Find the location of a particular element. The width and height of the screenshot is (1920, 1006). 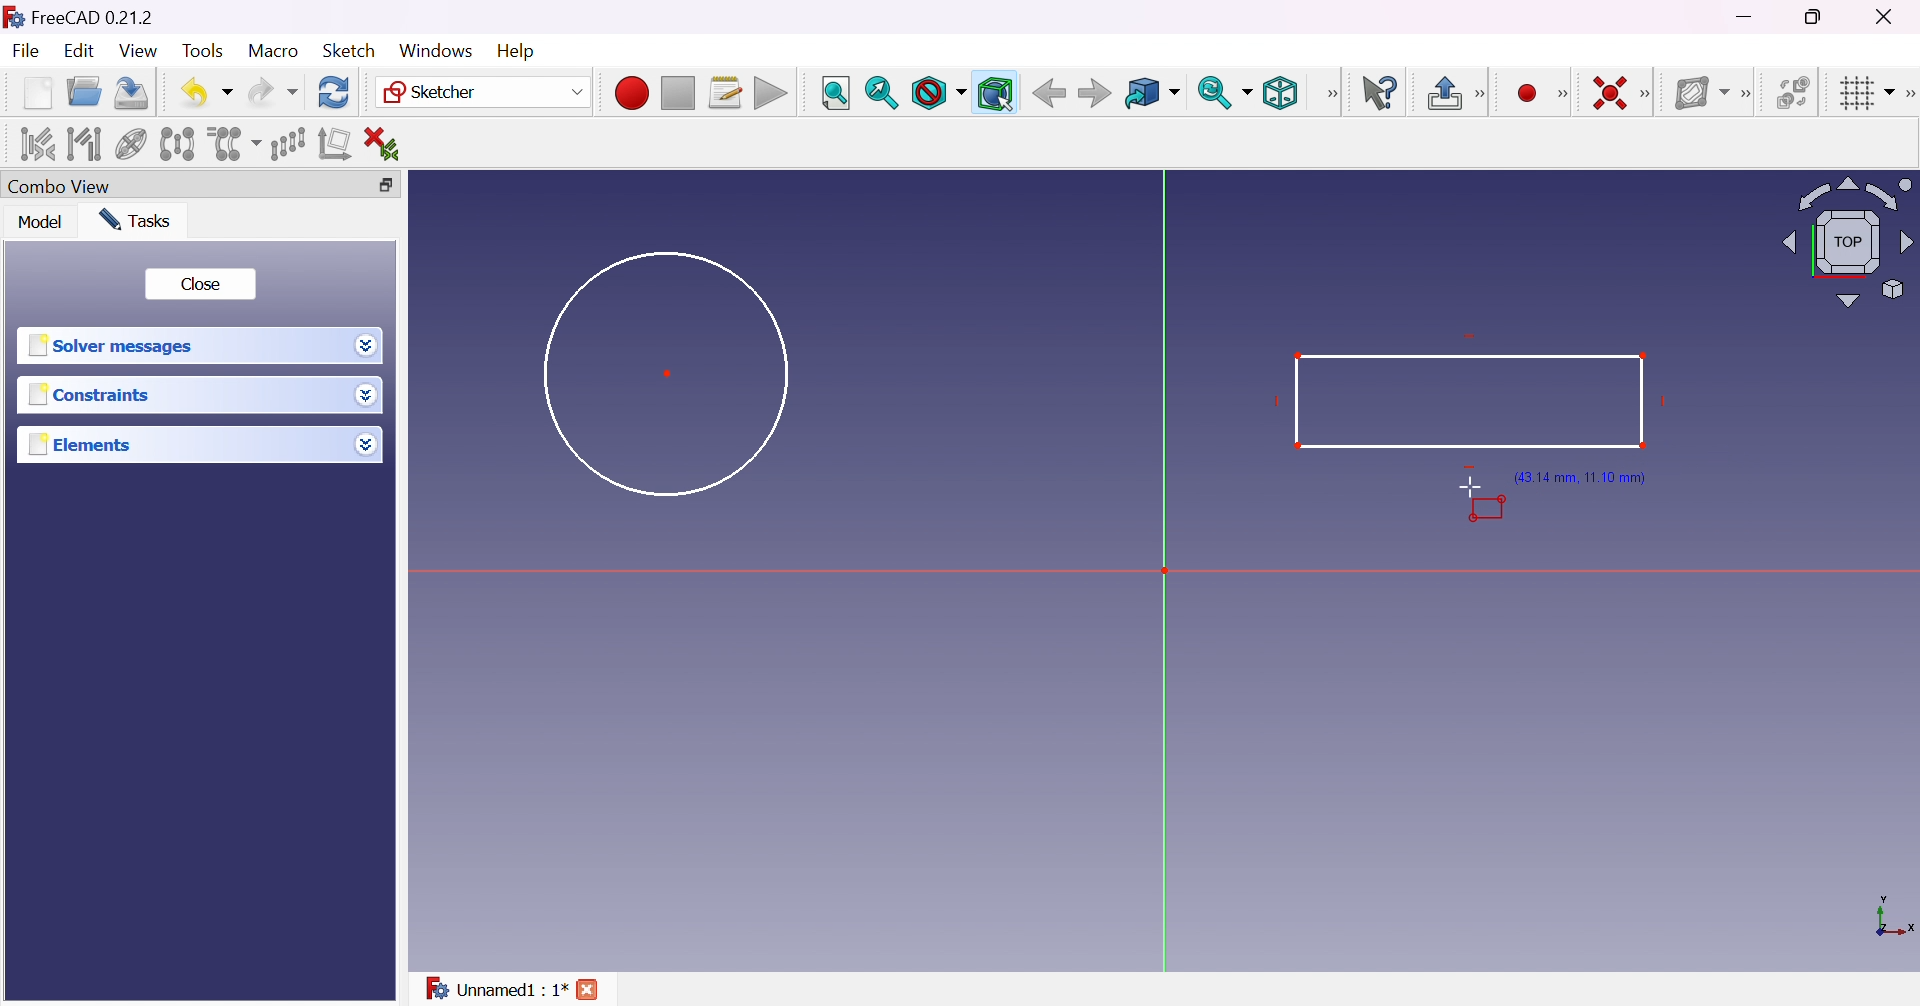

Macro is located at coordinates (274, 50).